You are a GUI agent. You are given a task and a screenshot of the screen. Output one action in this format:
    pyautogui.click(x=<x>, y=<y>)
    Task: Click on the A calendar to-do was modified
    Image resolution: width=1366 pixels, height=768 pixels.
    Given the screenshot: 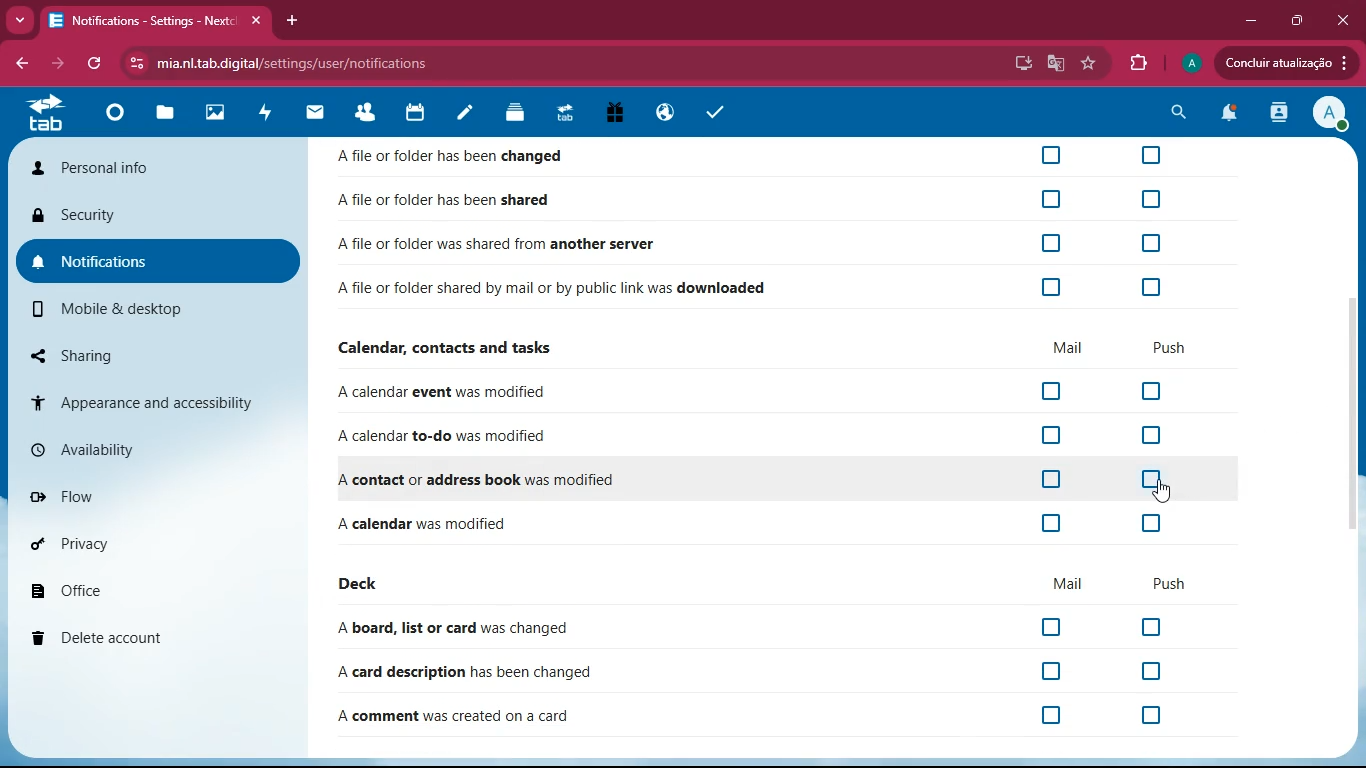 What is the action you would take?
    pyautogui.click(x=441, y=436)
    